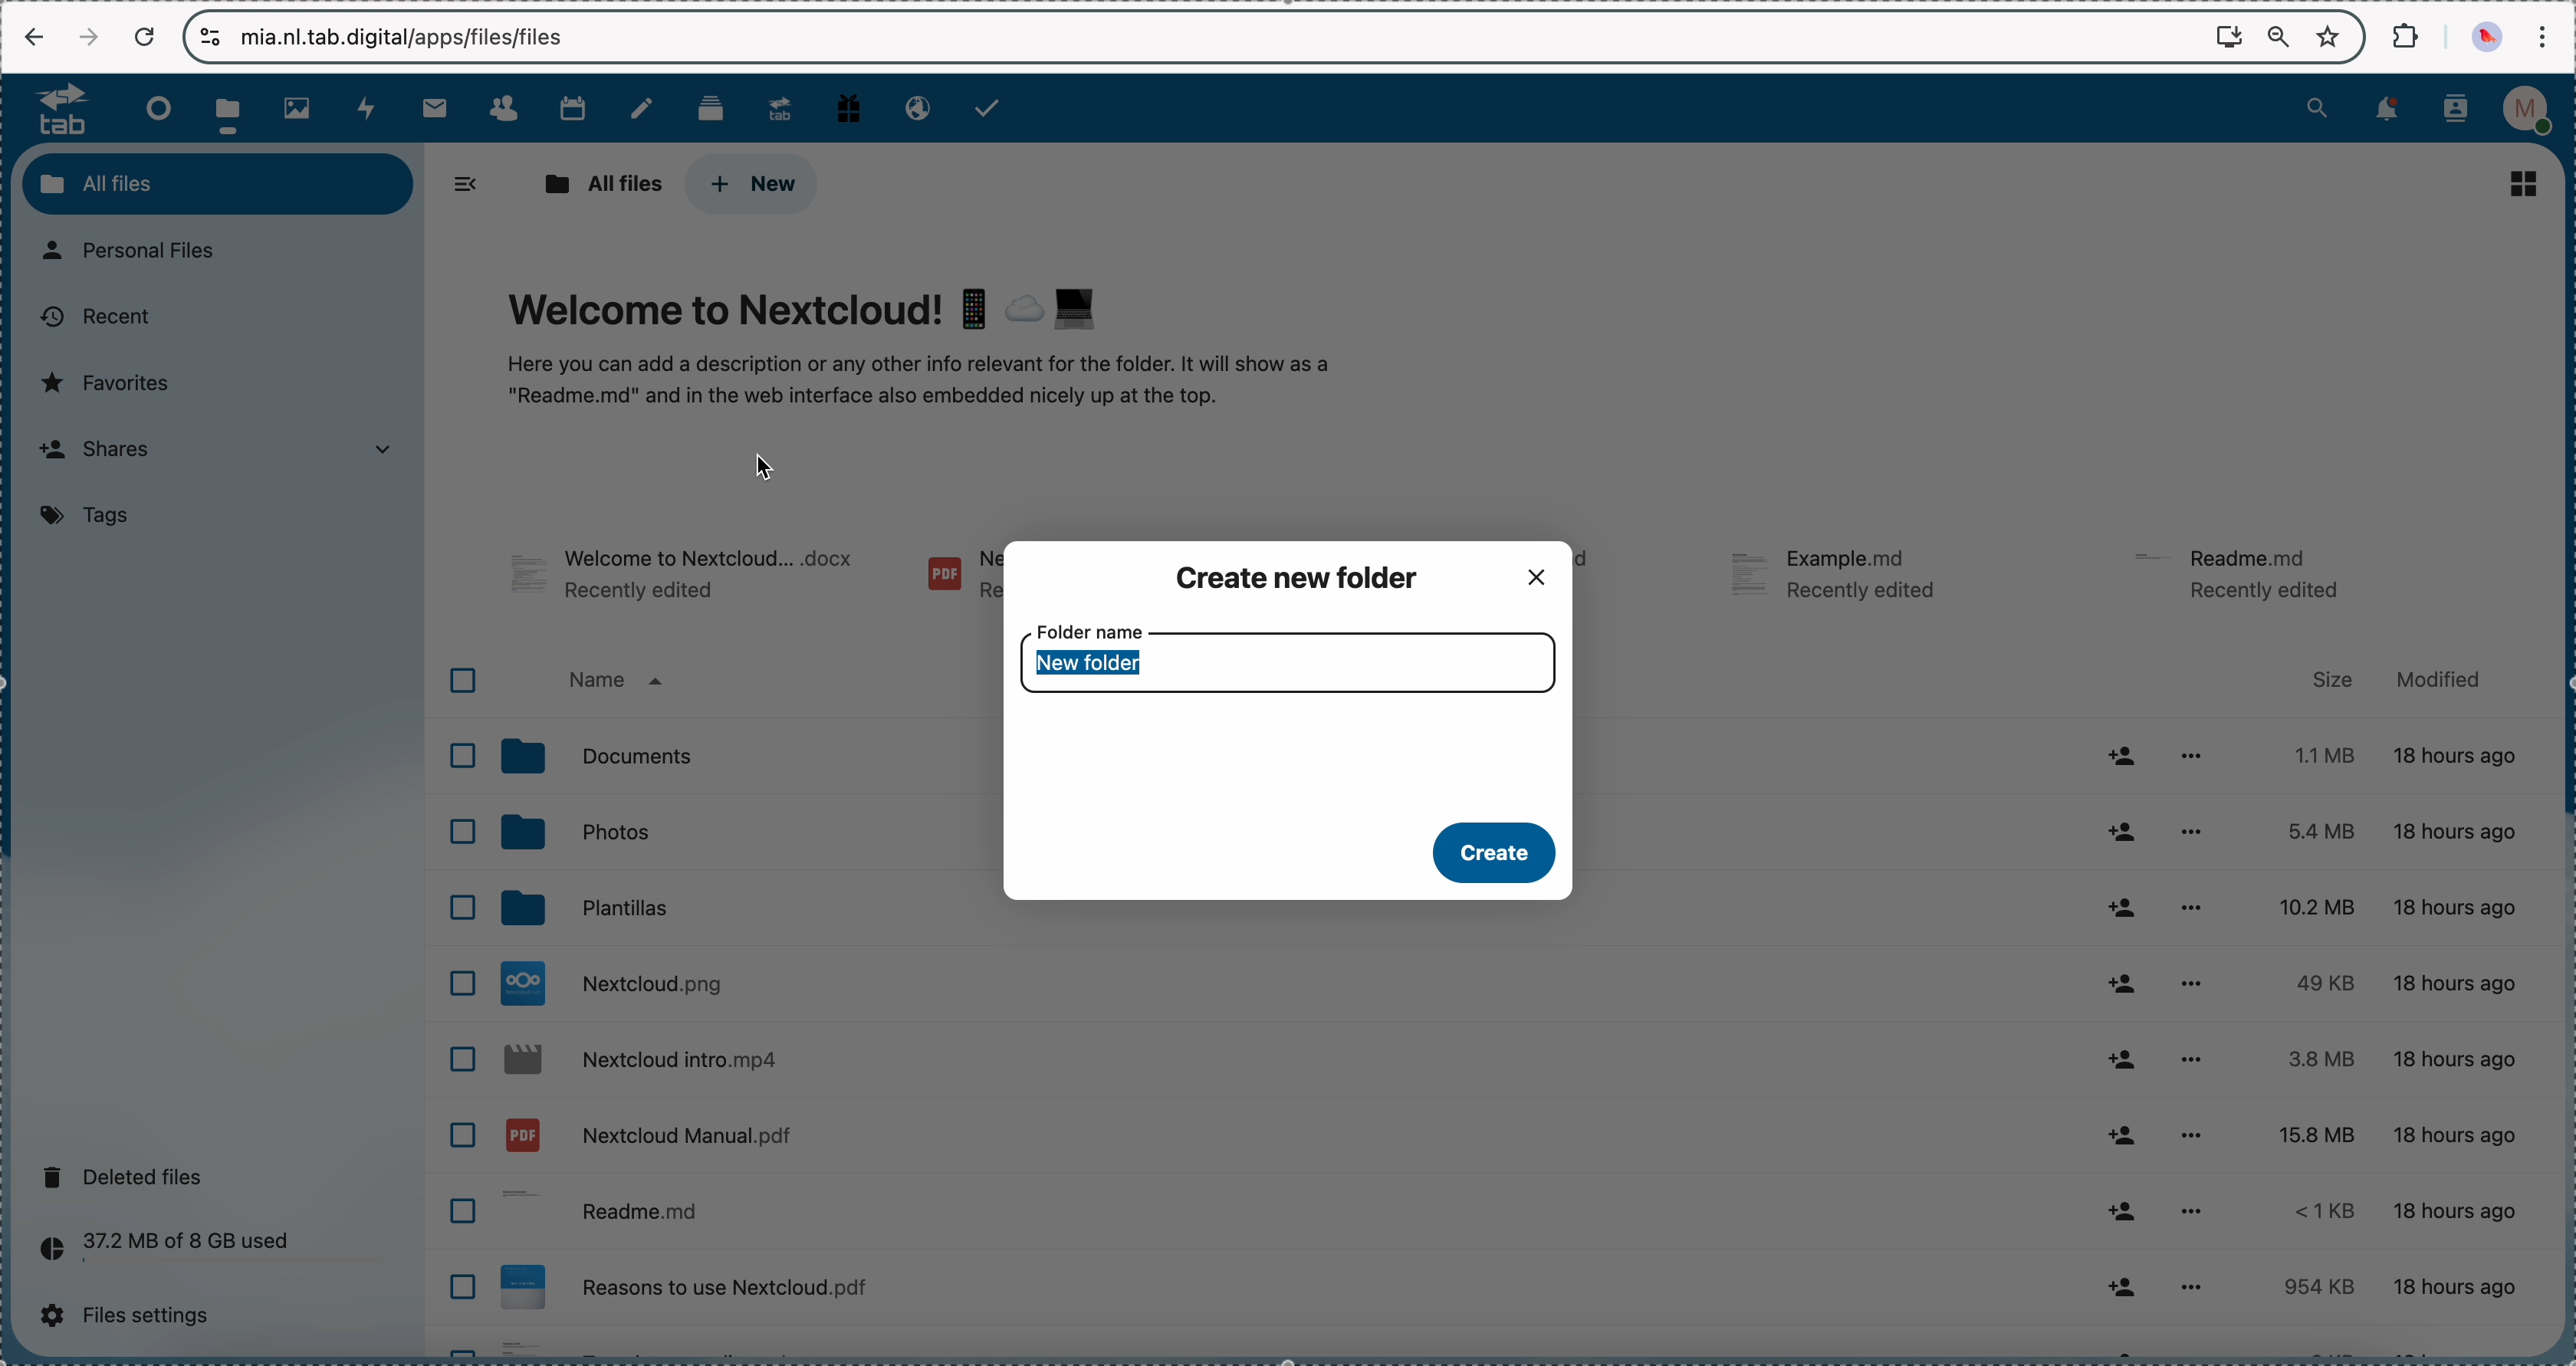  Describe the element at coordinates (218, 183) in the screenshot. I see `all files` at that location.